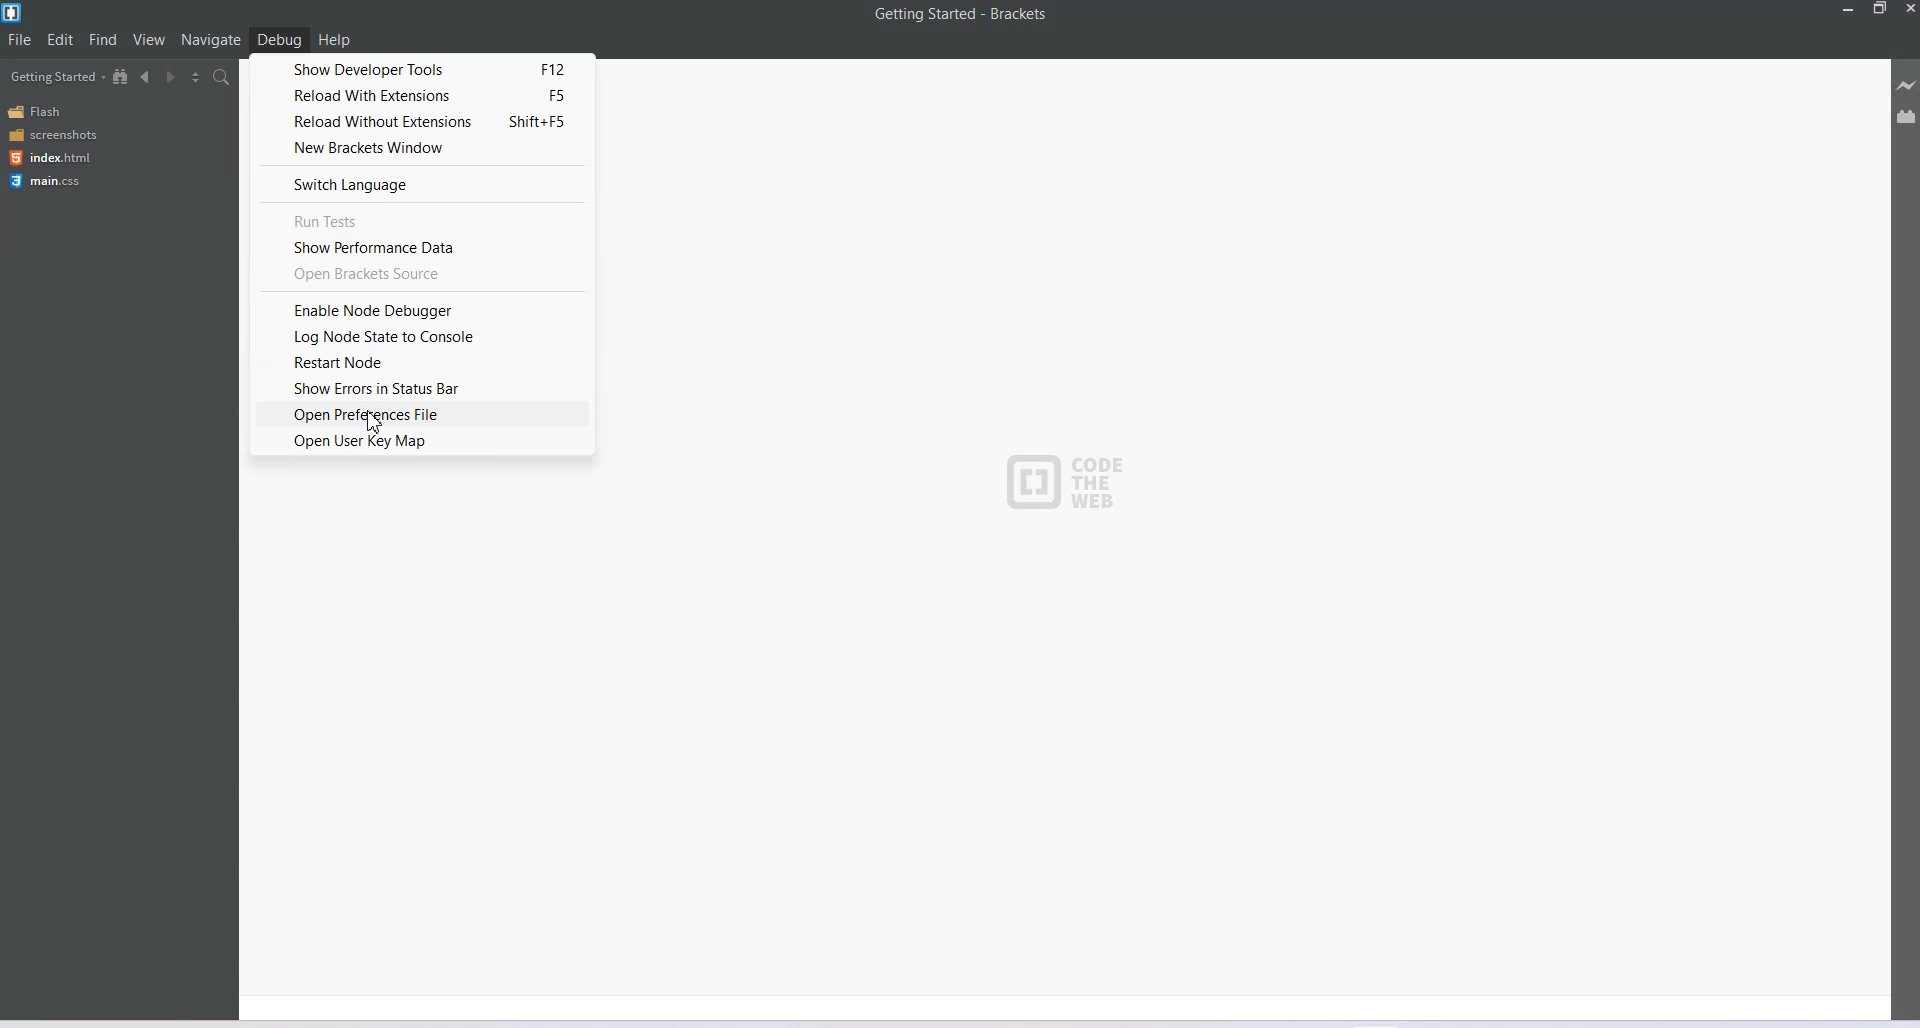 The image size is (1920, 1028). Describe the element at coordinates (173, 78) in the screenshot. I see `Navigate Forward` at that location.